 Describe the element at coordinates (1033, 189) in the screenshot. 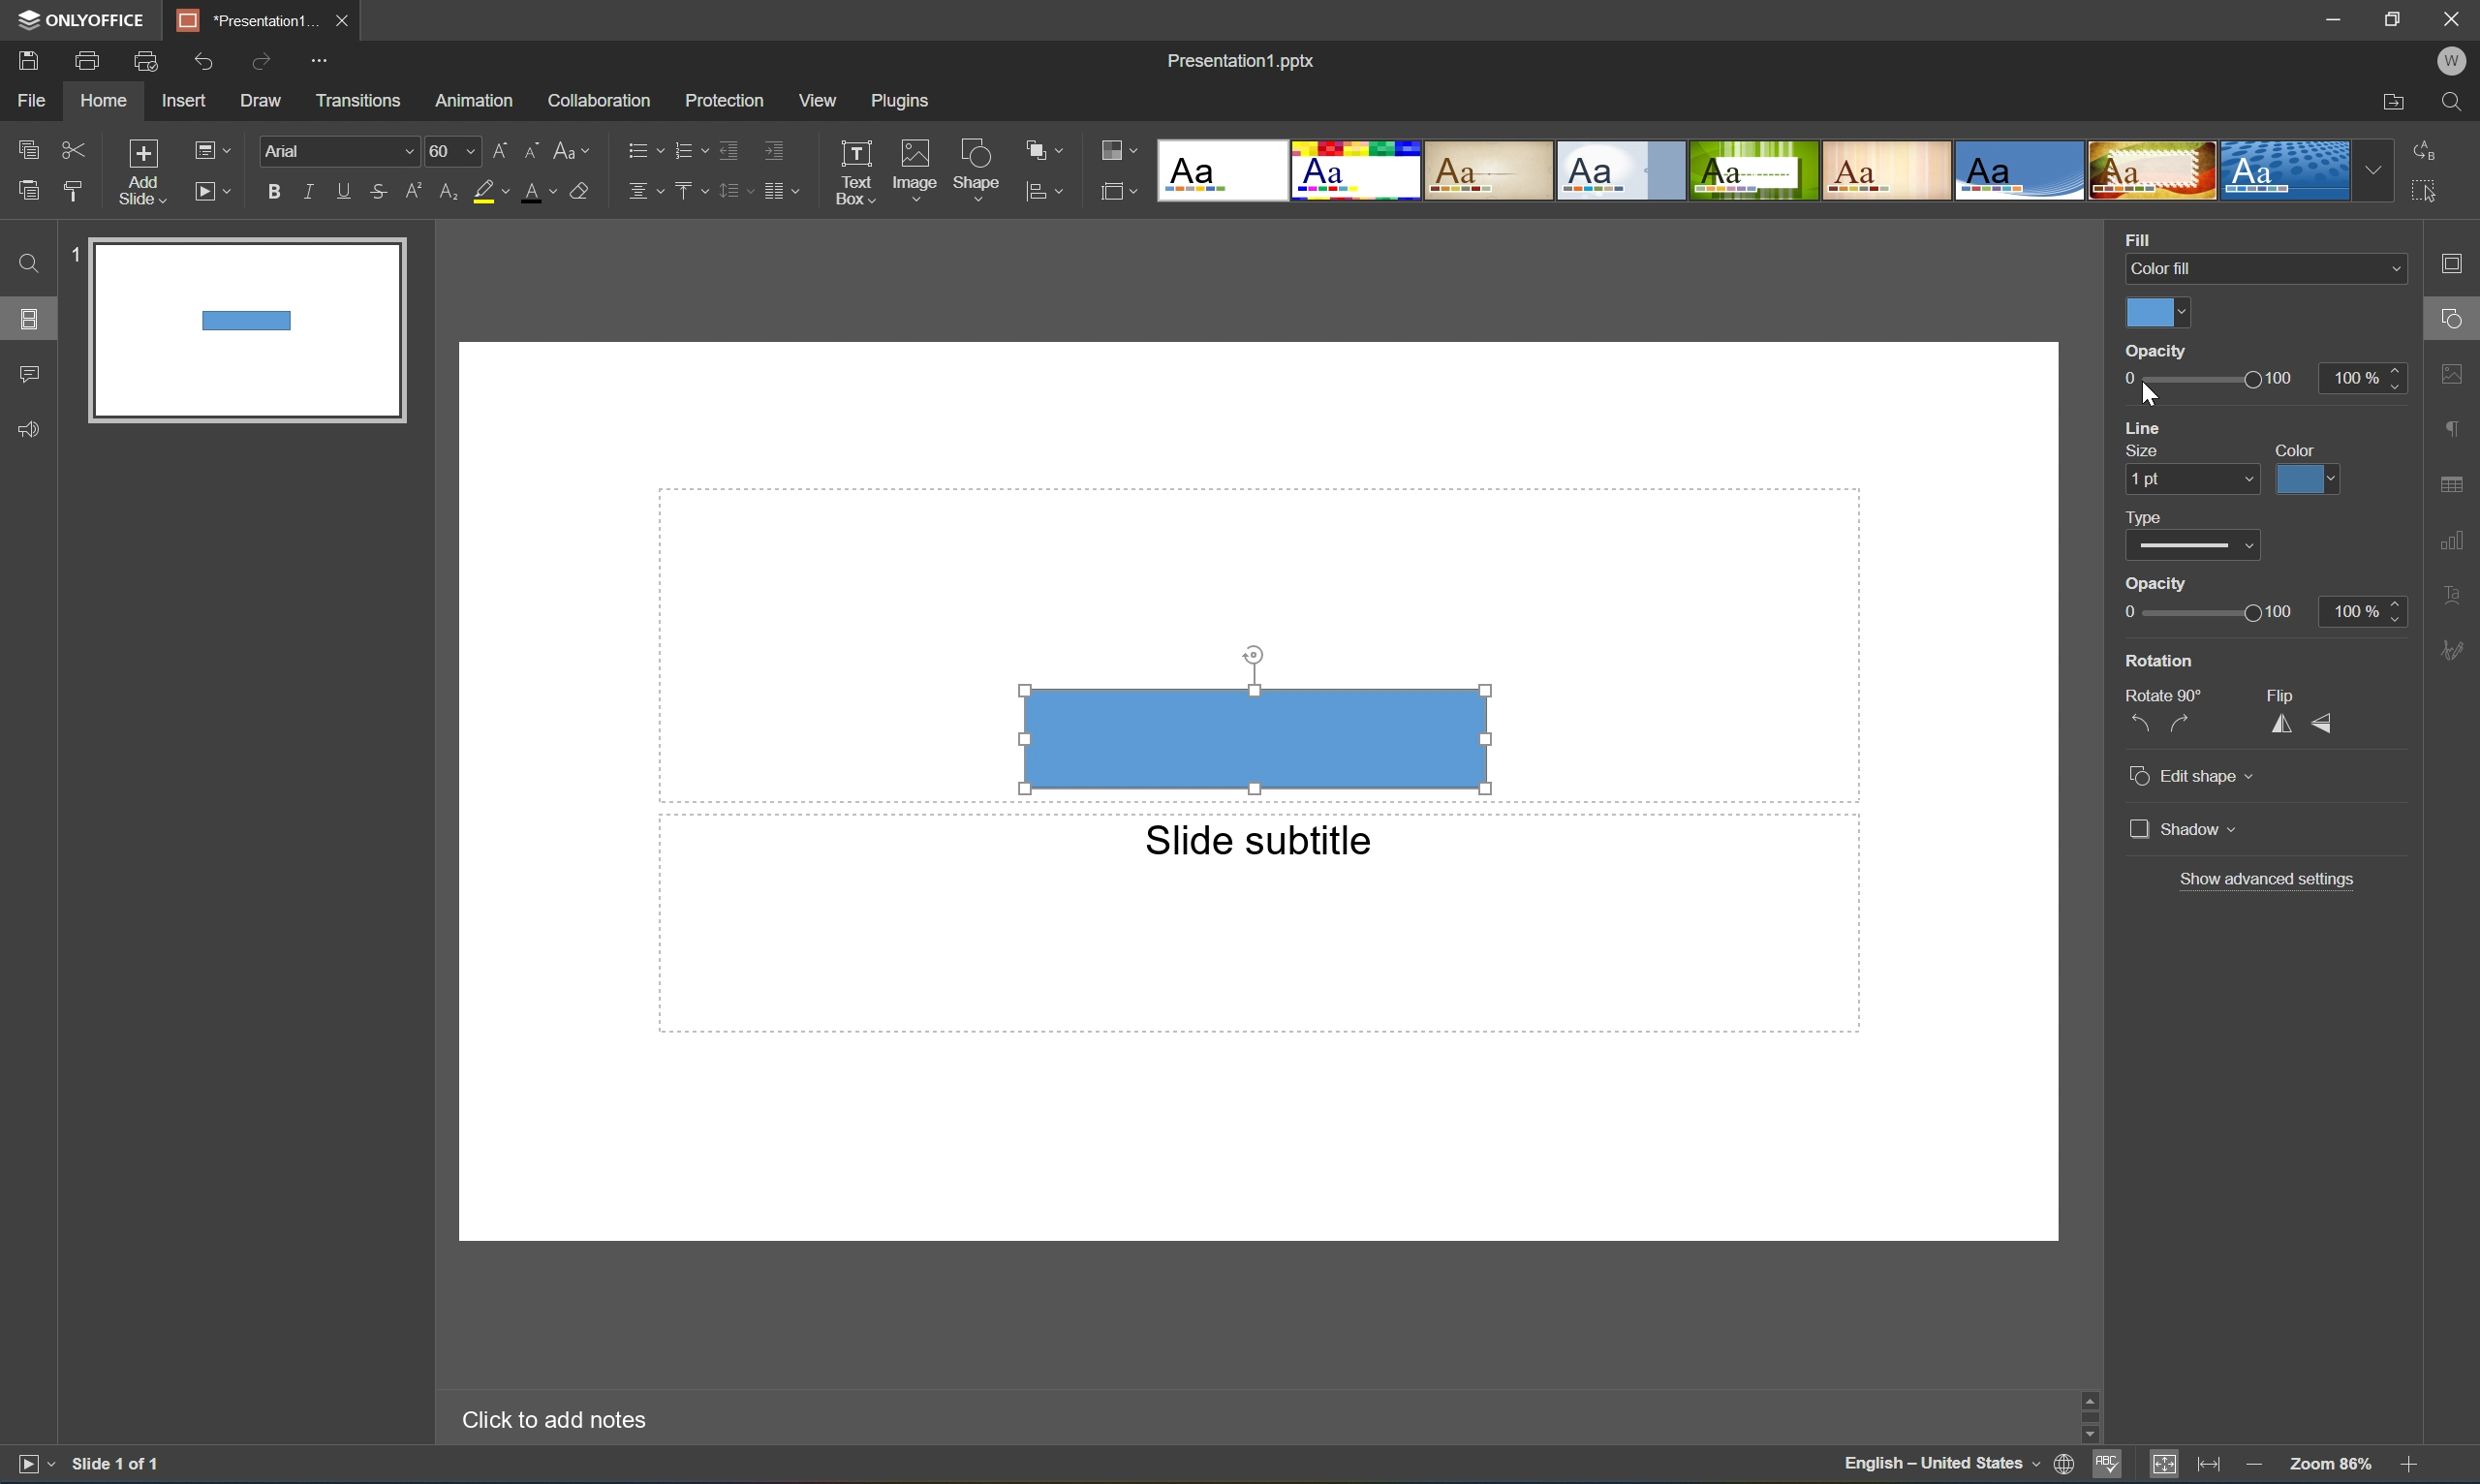

I see `icon` at that location.